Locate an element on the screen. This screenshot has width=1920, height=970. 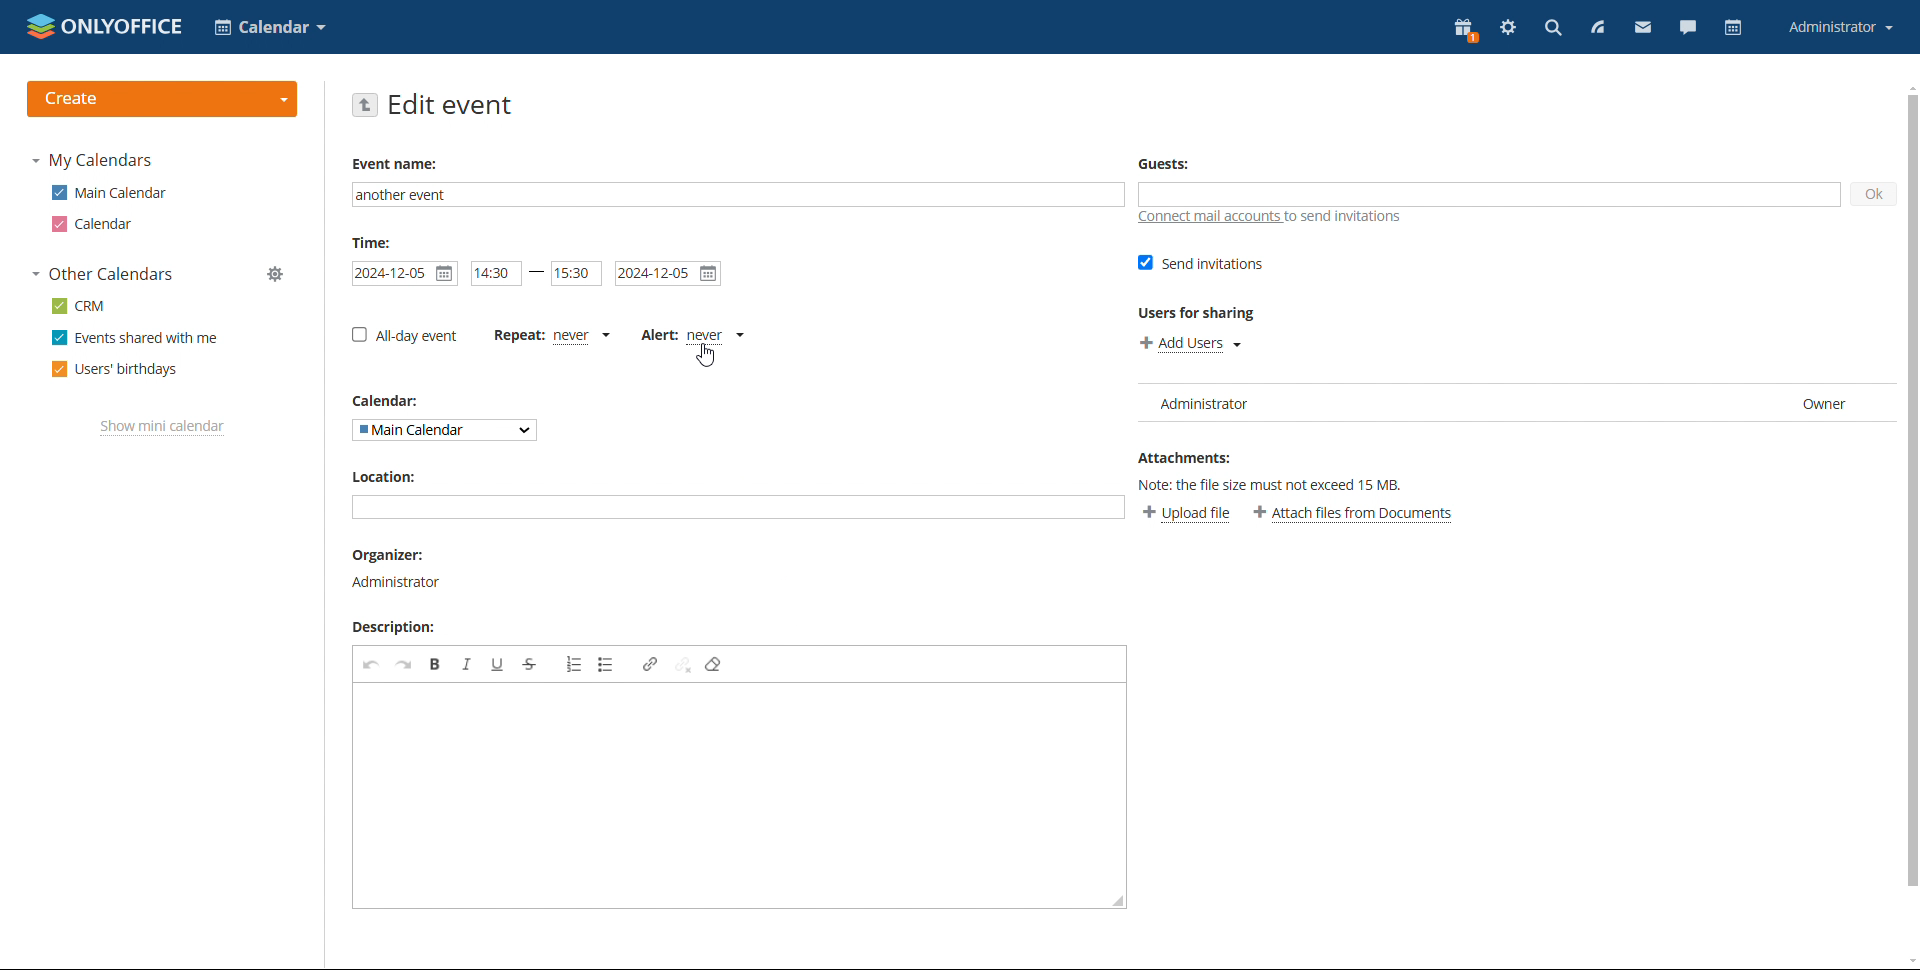
organizer is located at coordinates (396, 555).